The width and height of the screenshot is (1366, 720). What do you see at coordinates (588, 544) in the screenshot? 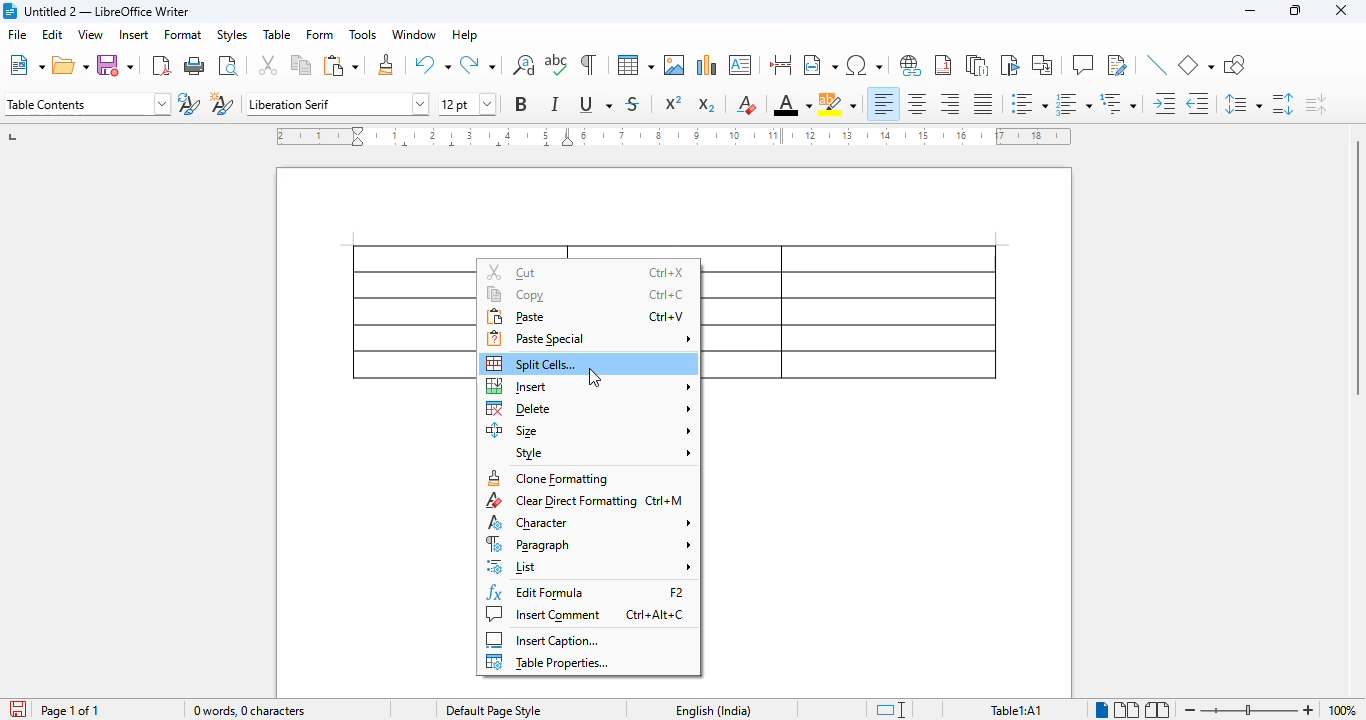
I see `paragraph` at bounding box center [588, 544].